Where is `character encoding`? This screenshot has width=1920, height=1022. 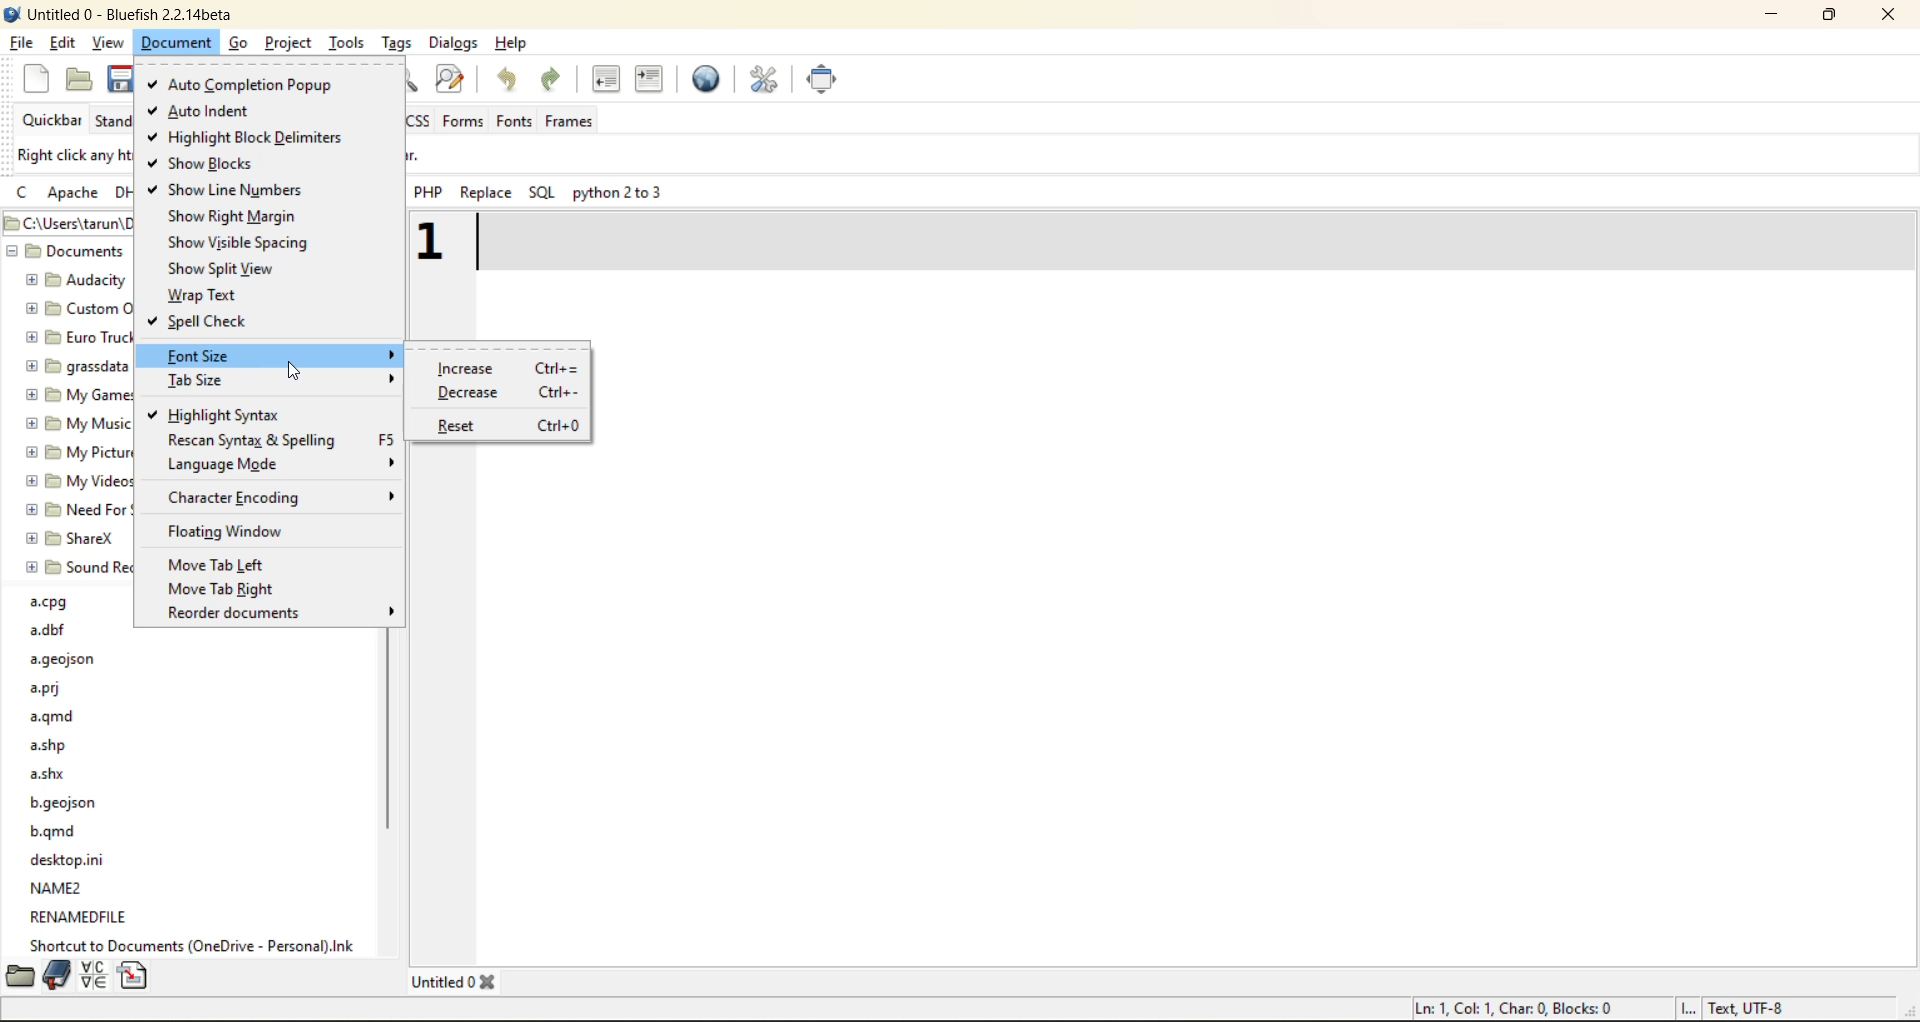
character encoding is located at coordinates (238, 497).